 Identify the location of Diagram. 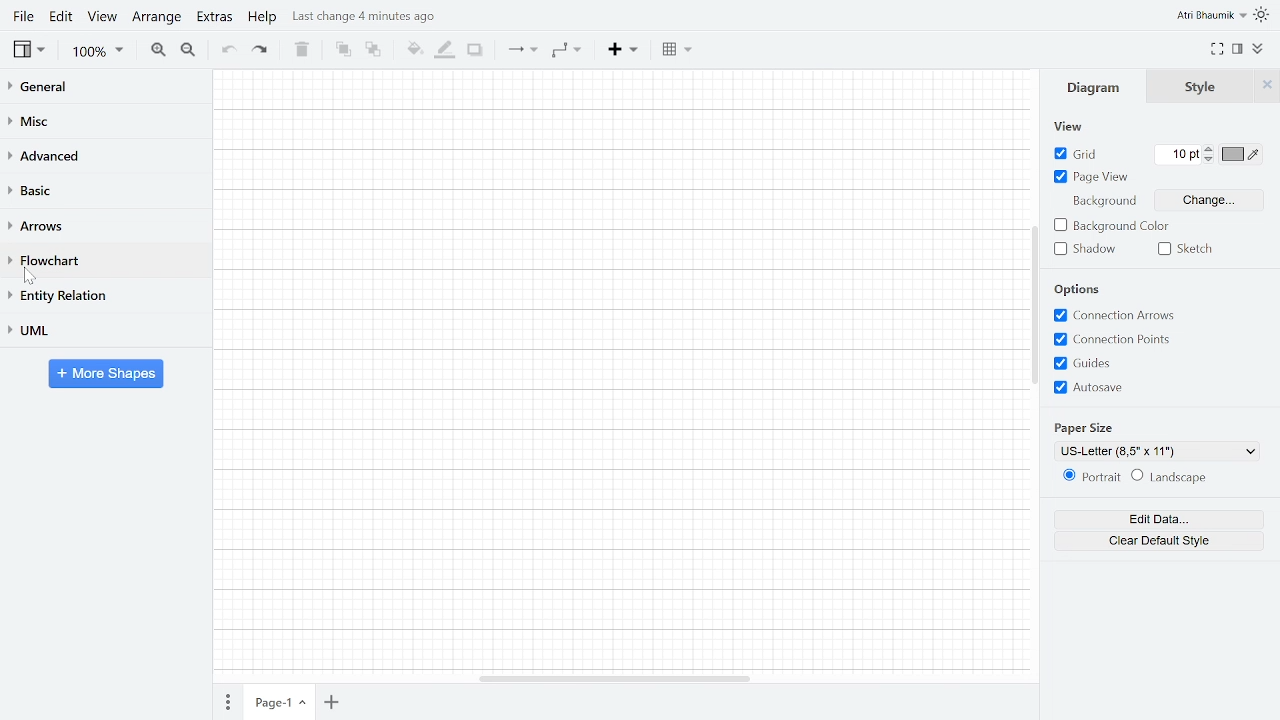
(1095, 88).